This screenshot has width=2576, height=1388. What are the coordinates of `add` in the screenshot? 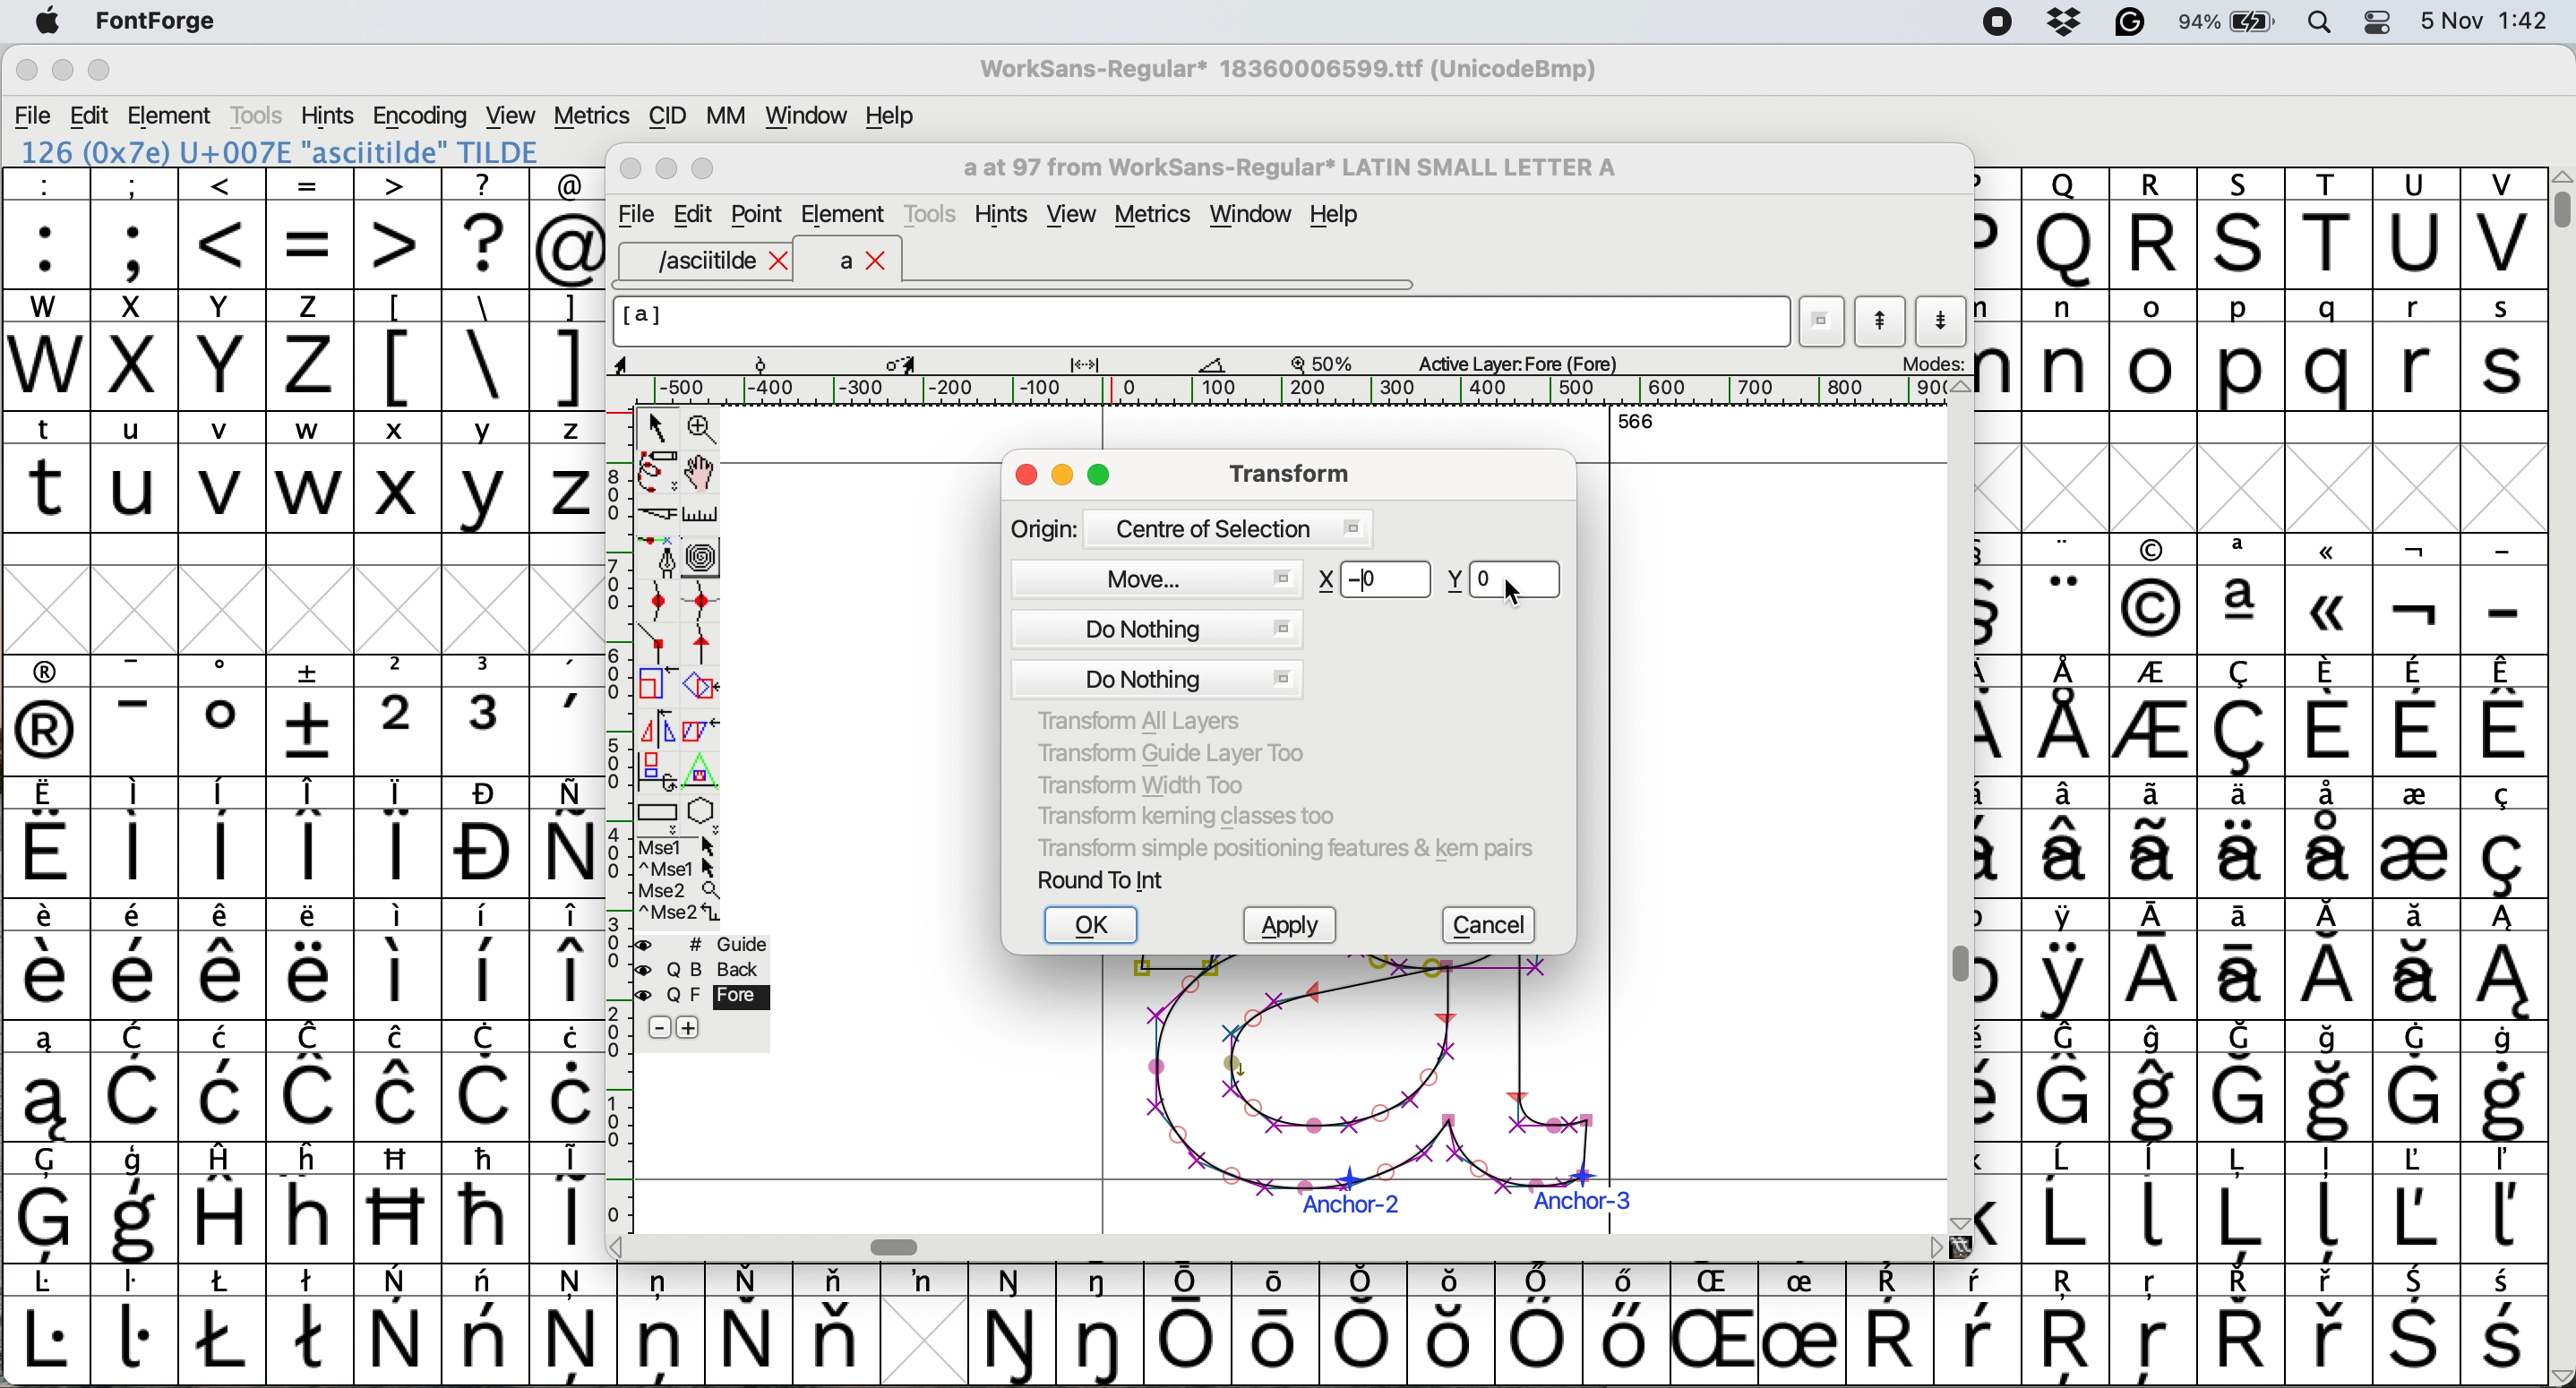 It's located at (691, 1027).